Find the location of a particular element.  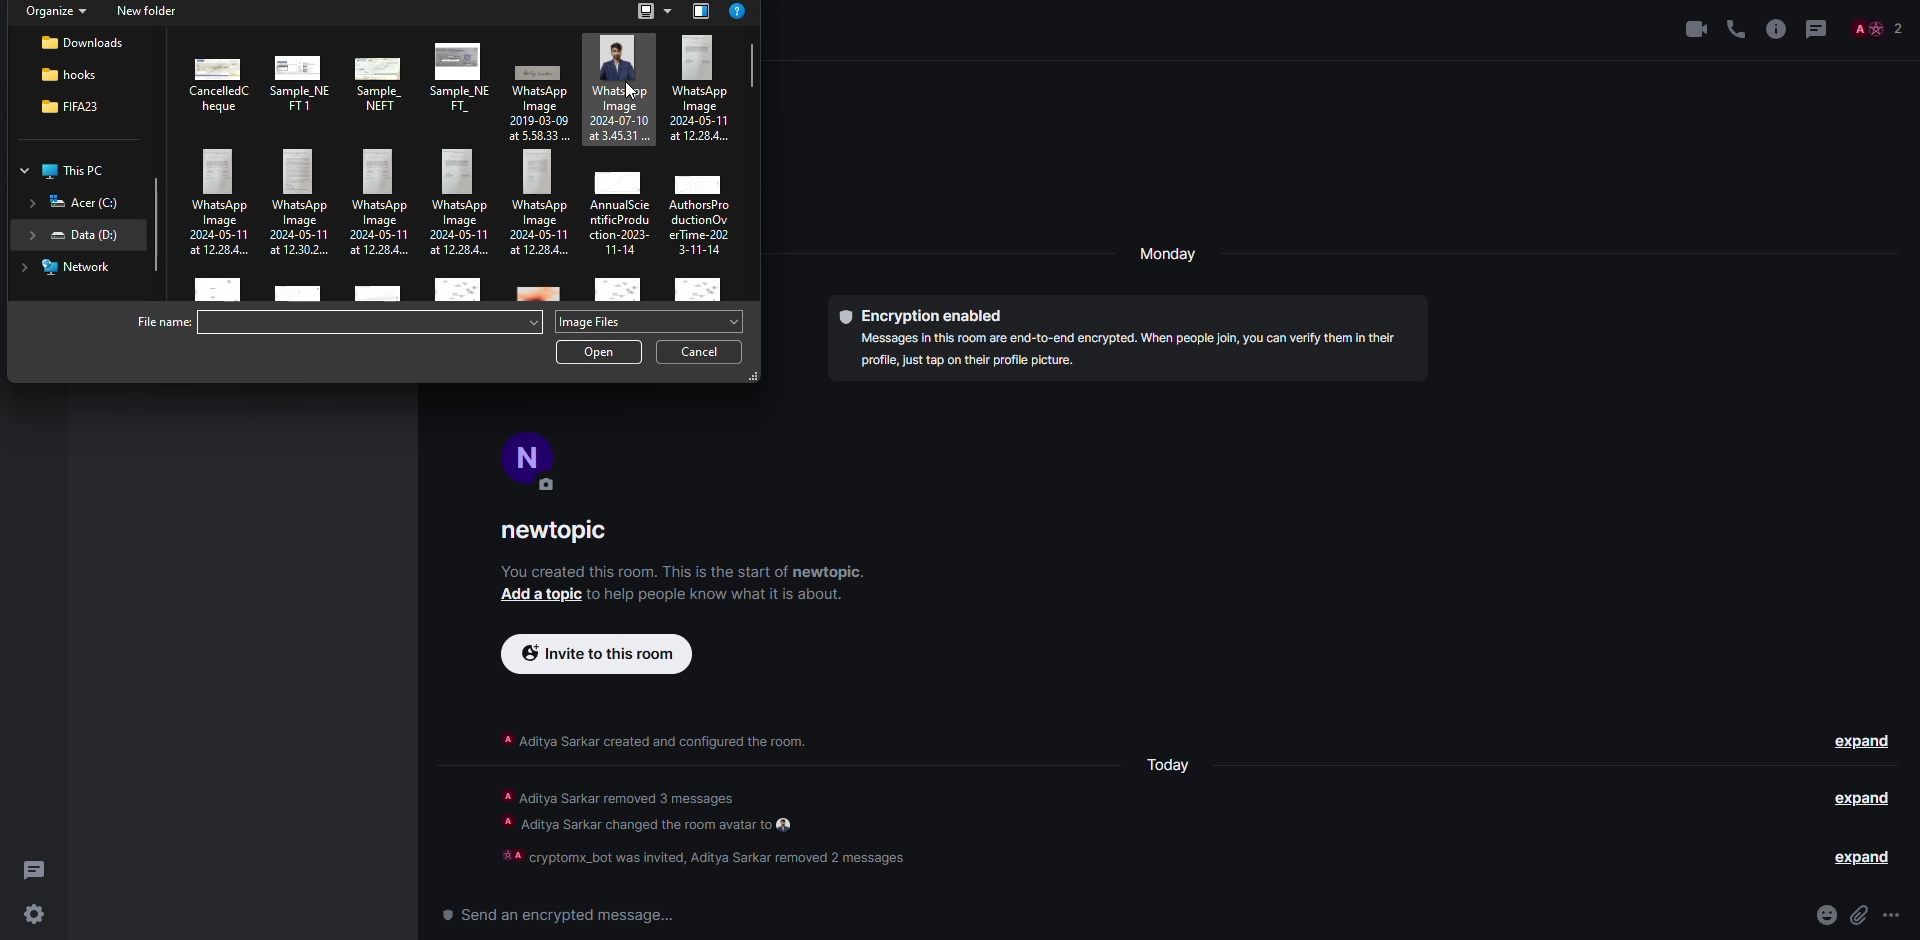

location is located at coordinates (73, 202).